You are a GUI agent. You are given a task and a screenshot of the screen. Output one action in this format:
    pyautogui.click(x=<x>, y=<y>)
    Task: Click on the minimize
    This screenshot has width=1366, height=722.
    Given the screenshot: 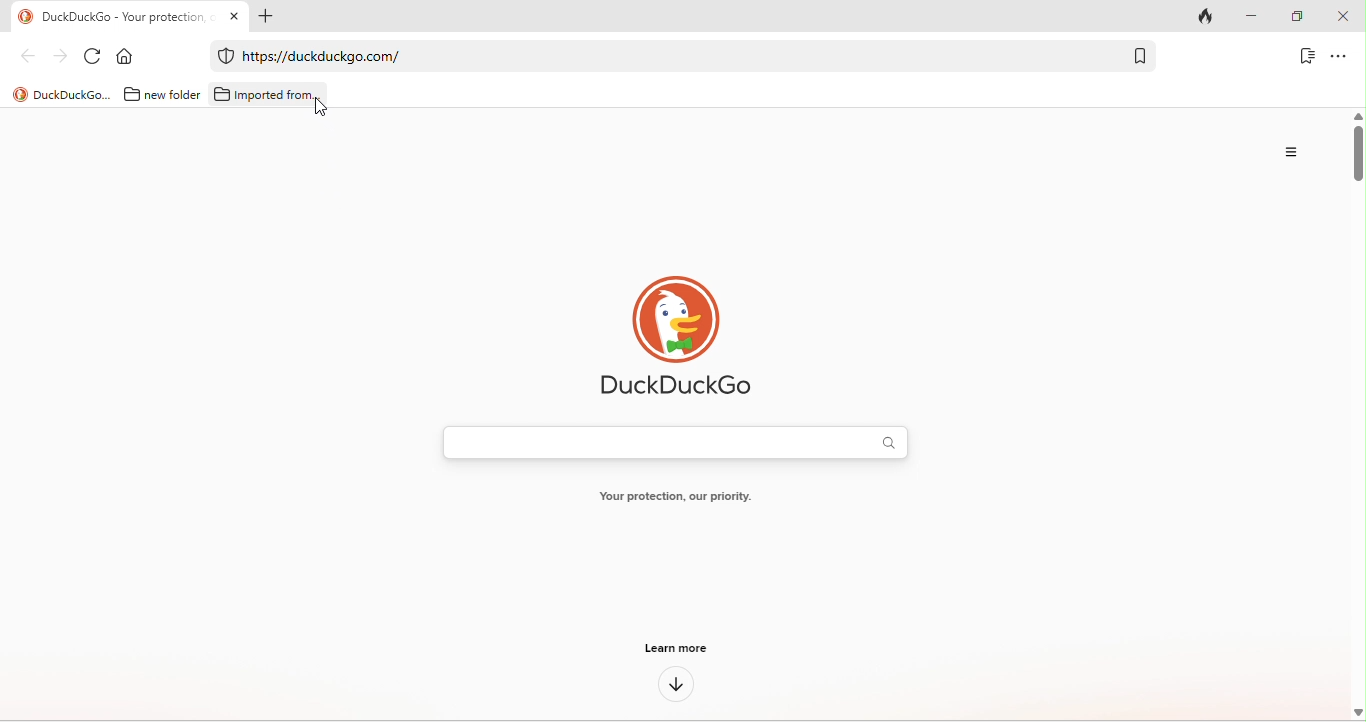 What is the action you would take?
    pyautogui.click(x=1260, y=17)
    